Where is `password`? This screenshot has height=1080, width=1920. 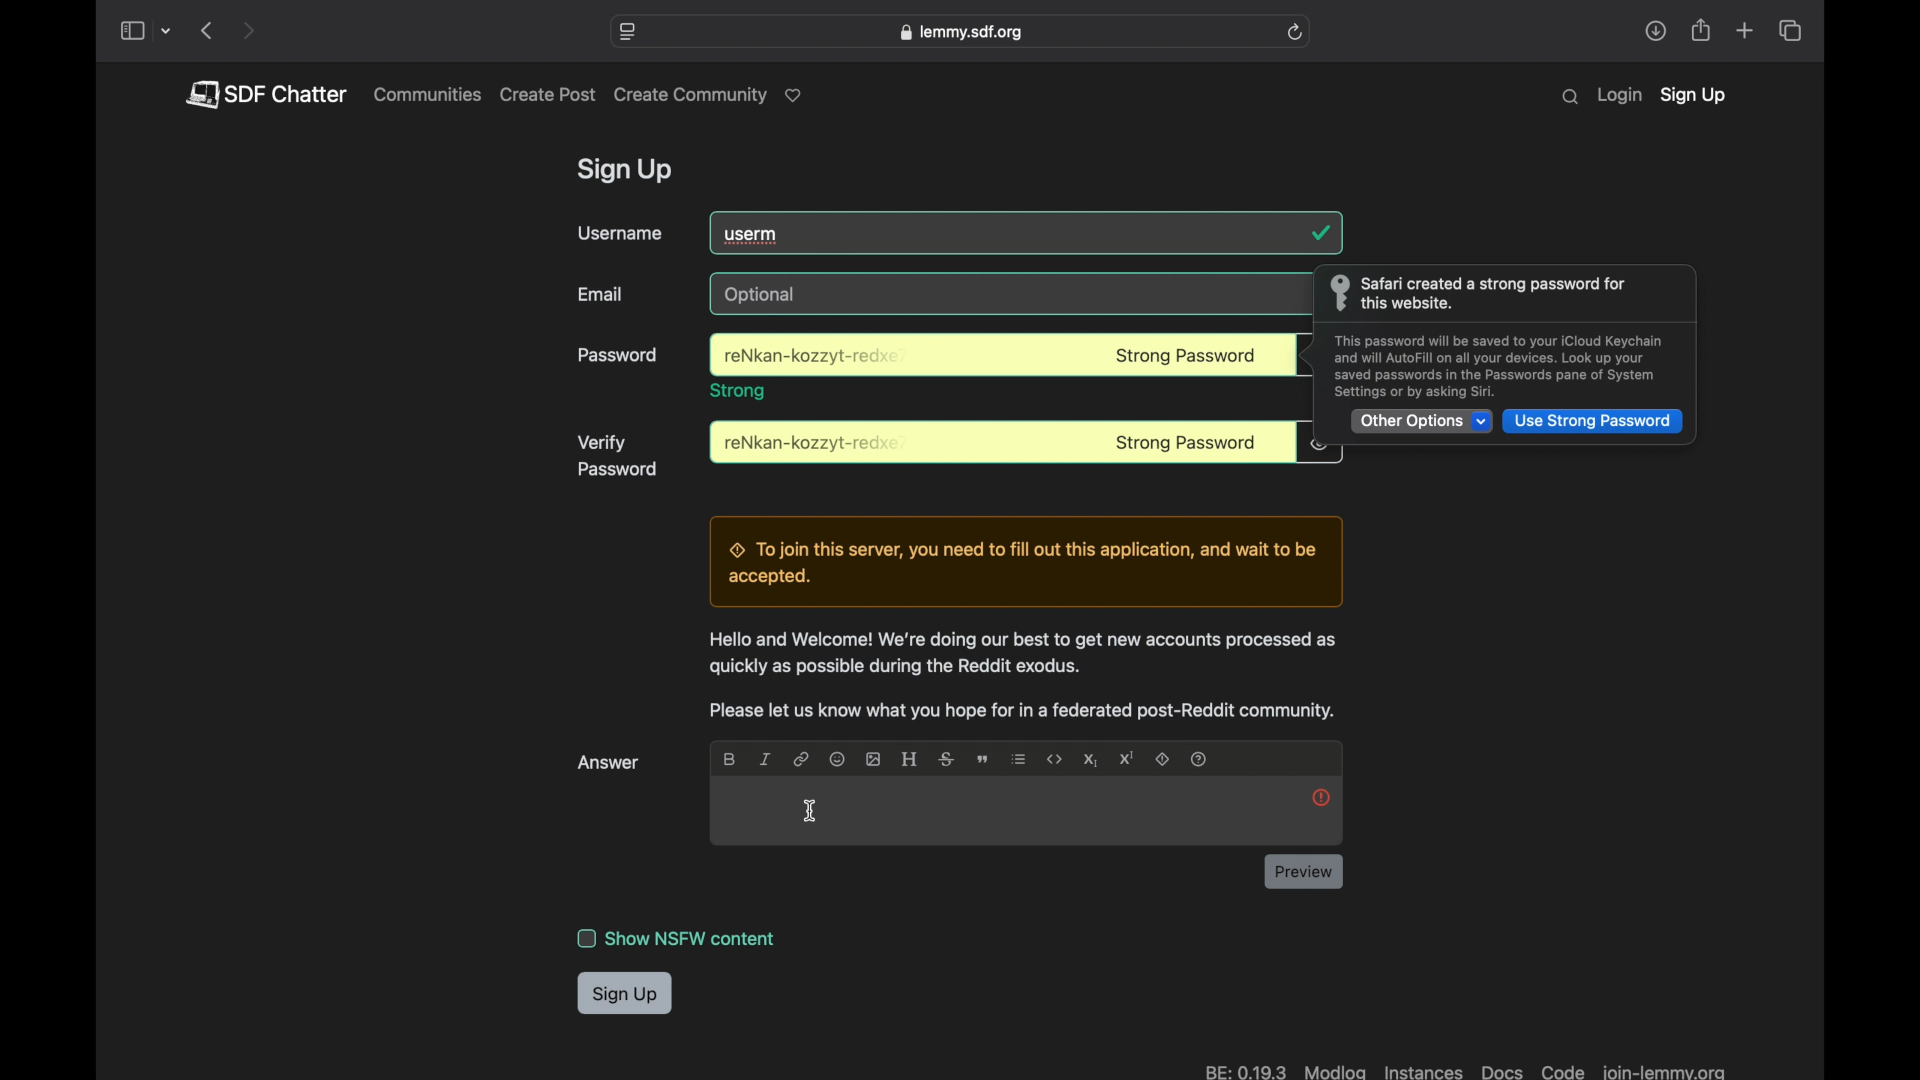 password is located at coordinates (619, 356).